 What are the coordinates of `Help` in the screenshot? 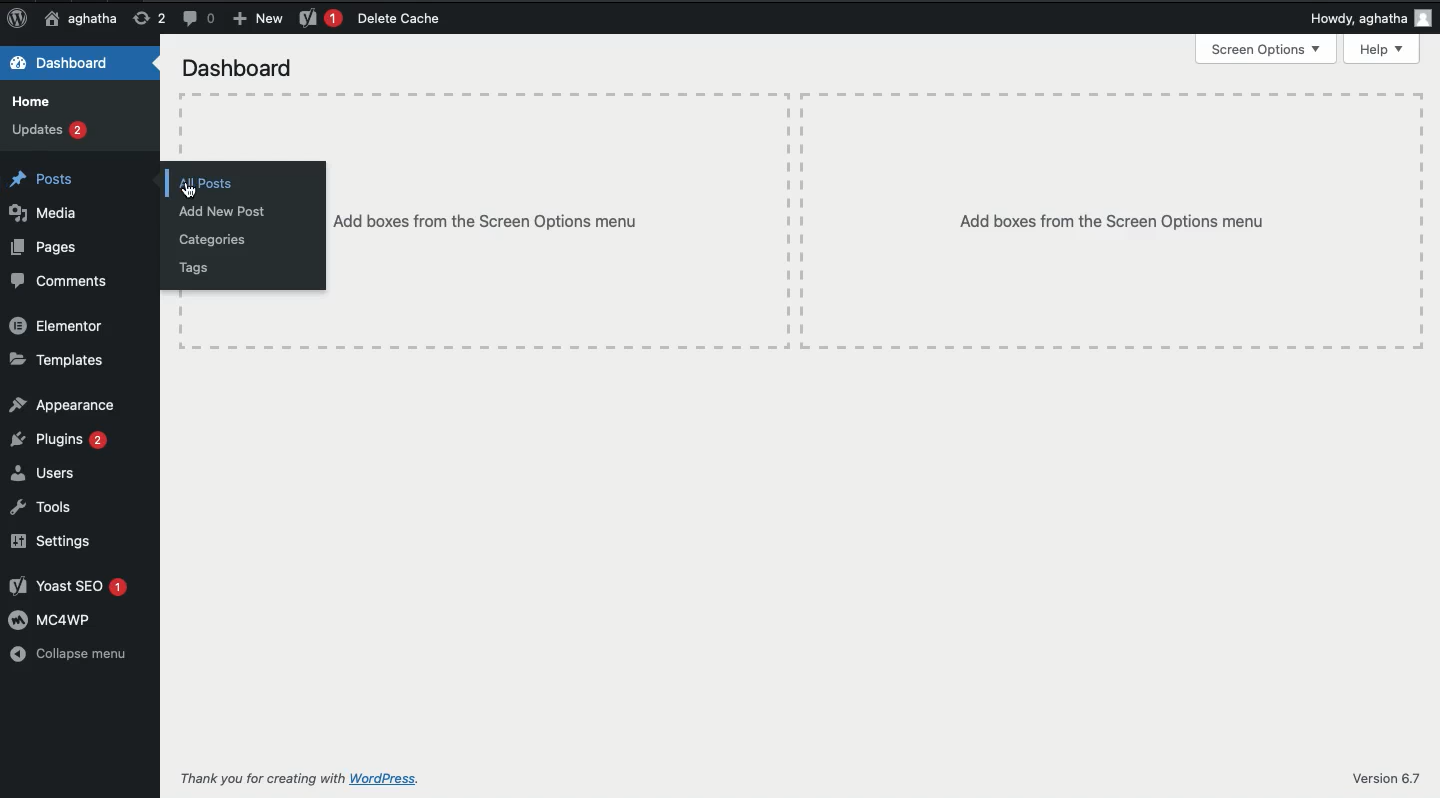 It's located at (1380, 49).